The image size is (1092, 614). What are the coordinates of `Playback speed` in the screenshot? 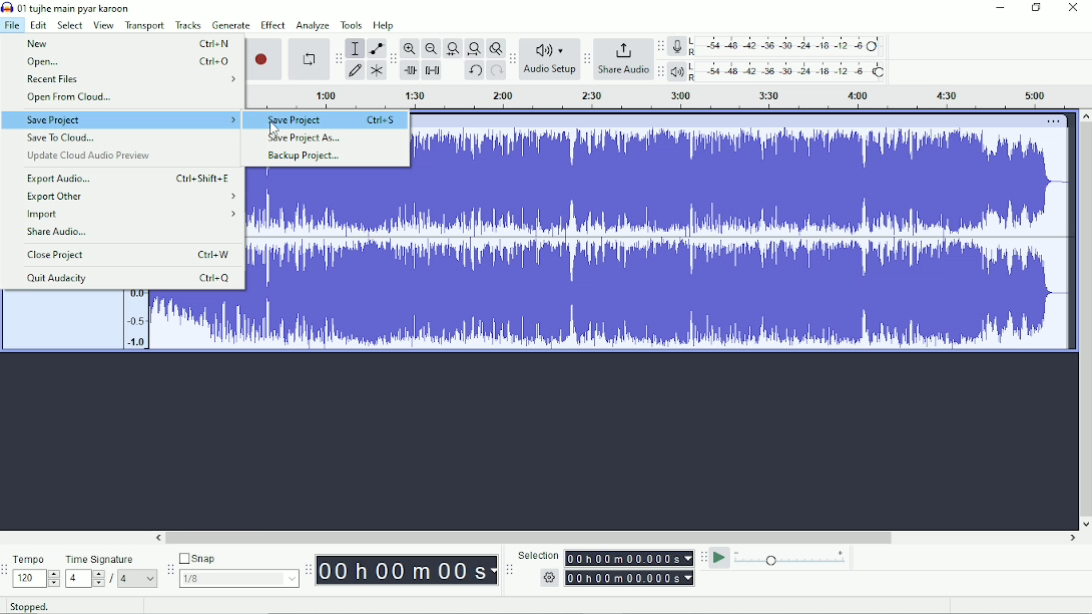 It's located at (792, 558).